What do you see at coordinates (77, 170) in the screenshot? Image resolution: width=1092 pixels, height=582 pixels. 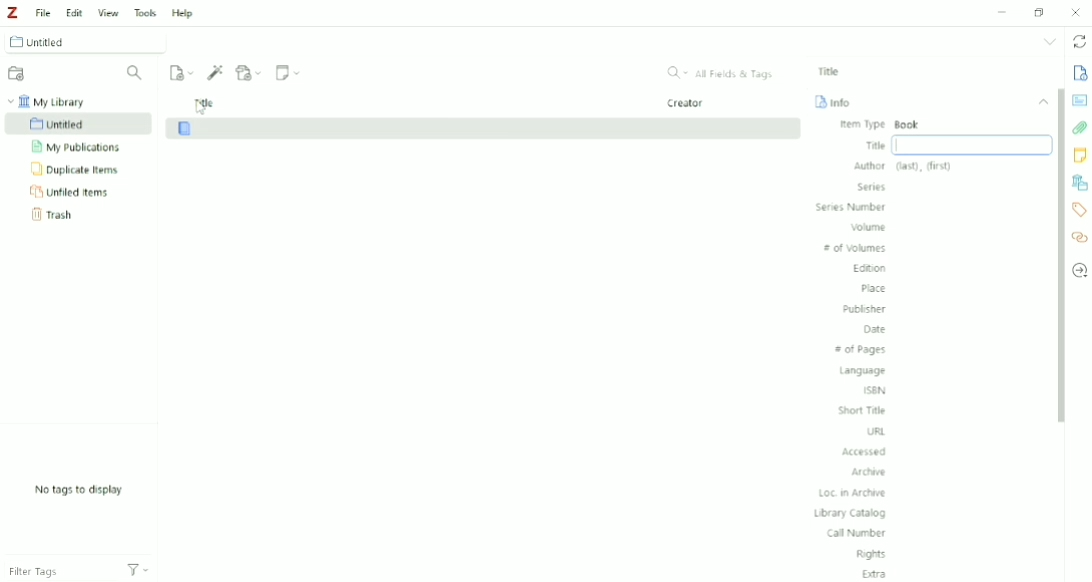 I see `Duplicate Items` at bounding box center [77, 170].